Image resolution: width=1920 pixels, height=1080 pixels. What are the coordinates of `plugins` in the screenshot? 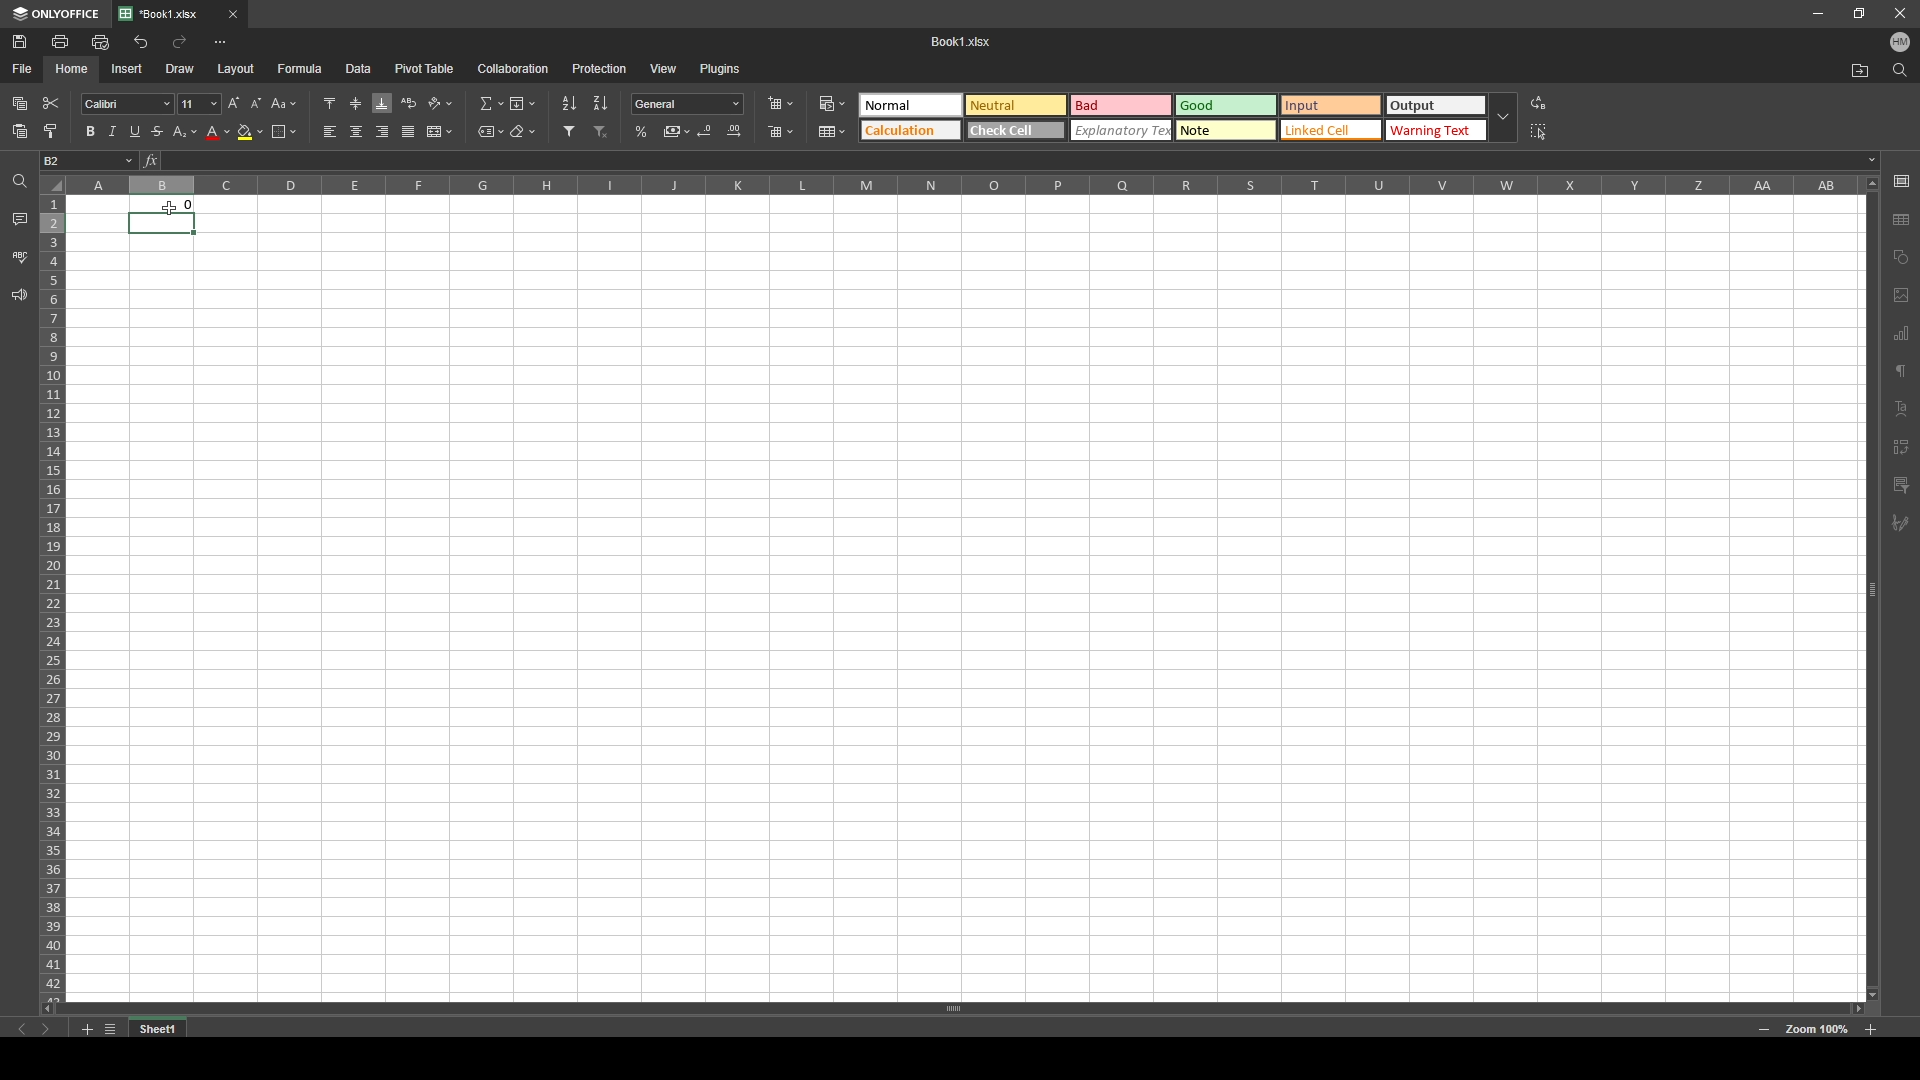 It's located at (719, 68).